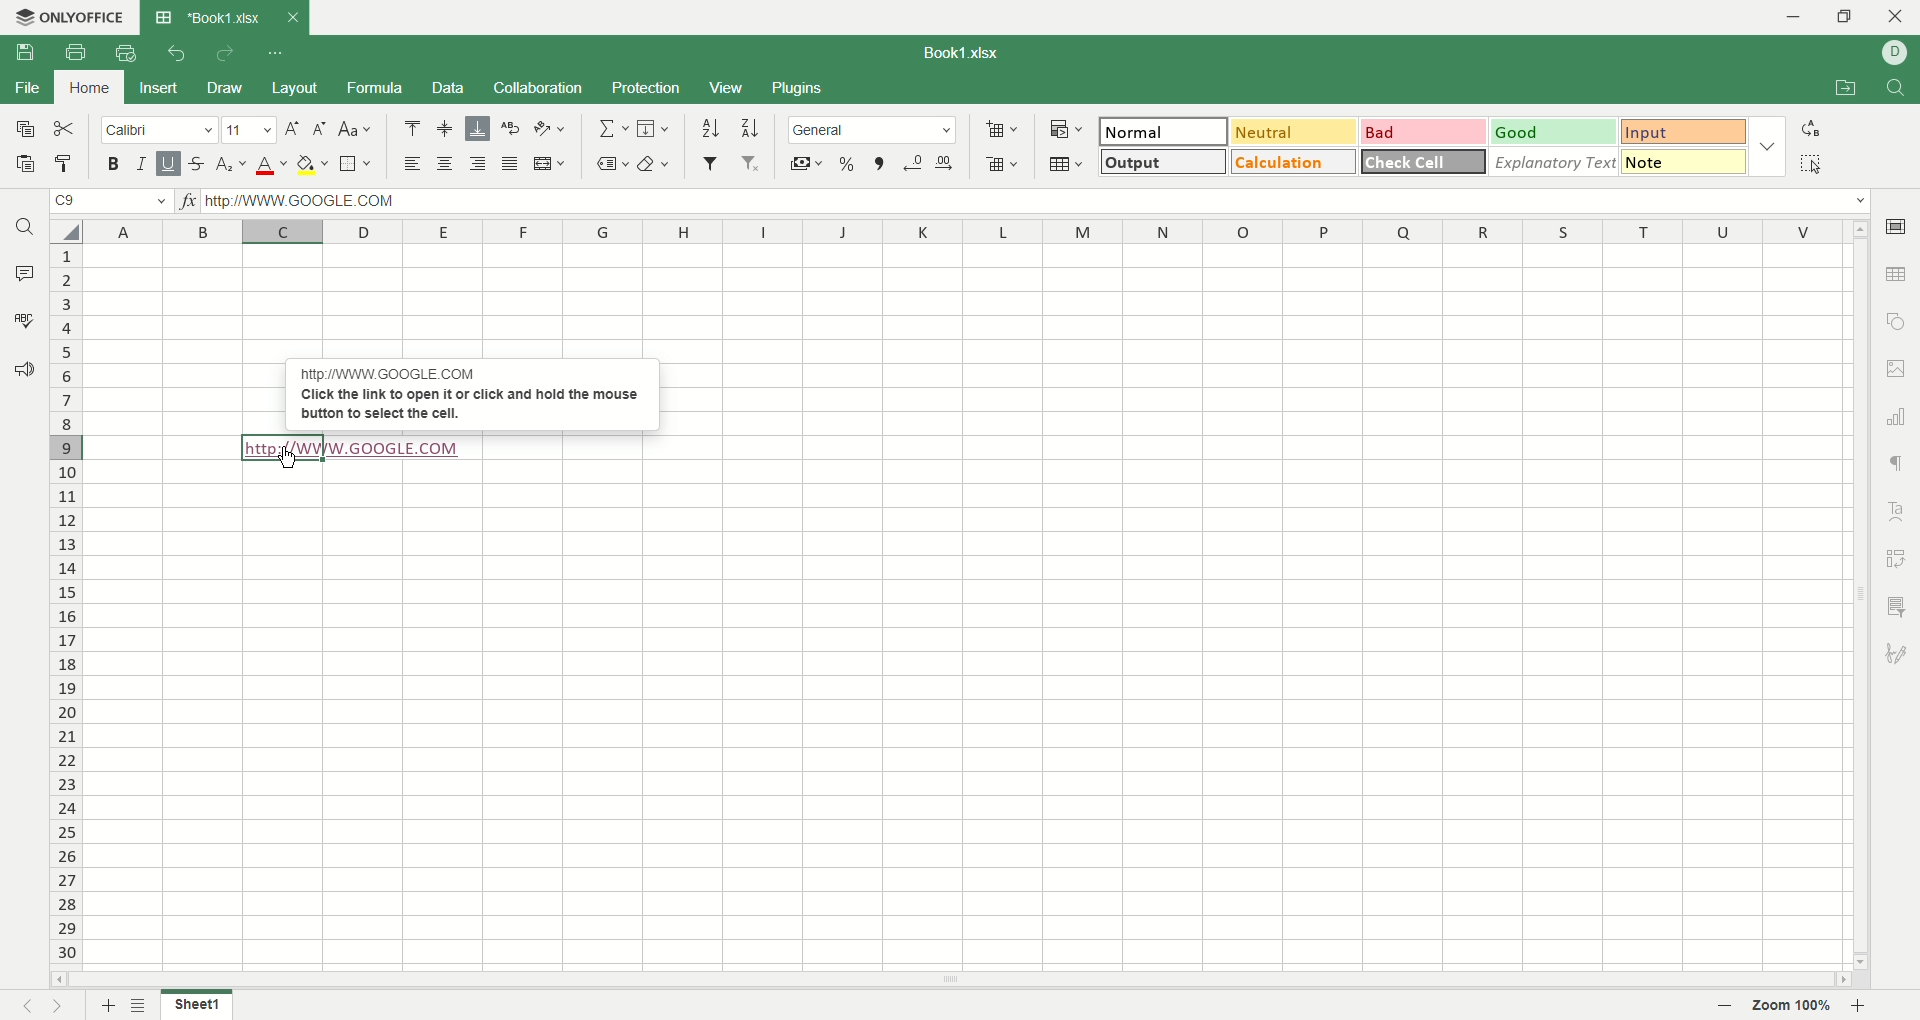  What do you see at coordinates (278, 51) in the screenshot?
I see `quick settings` at bounding box center [278, 51].